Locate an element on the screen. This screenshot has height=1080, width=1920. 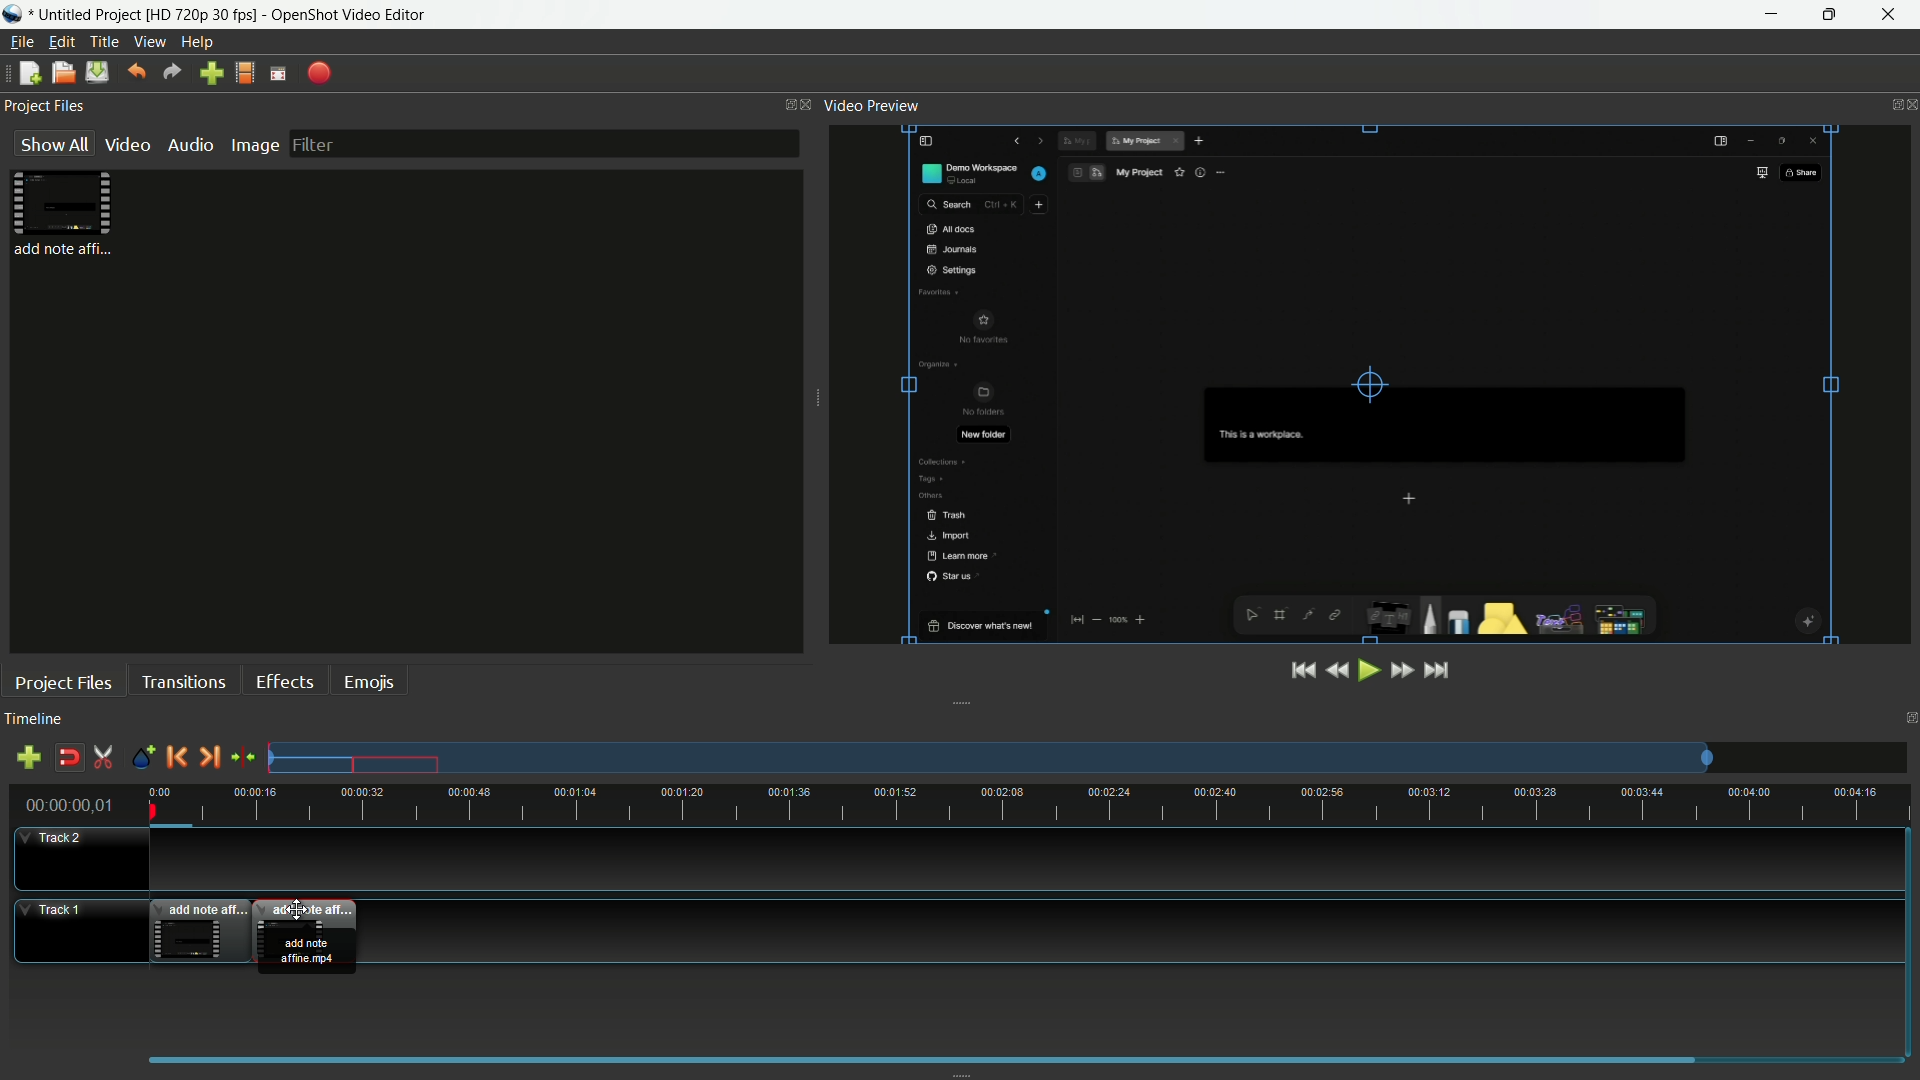
image is located at coordinates (254, 144).